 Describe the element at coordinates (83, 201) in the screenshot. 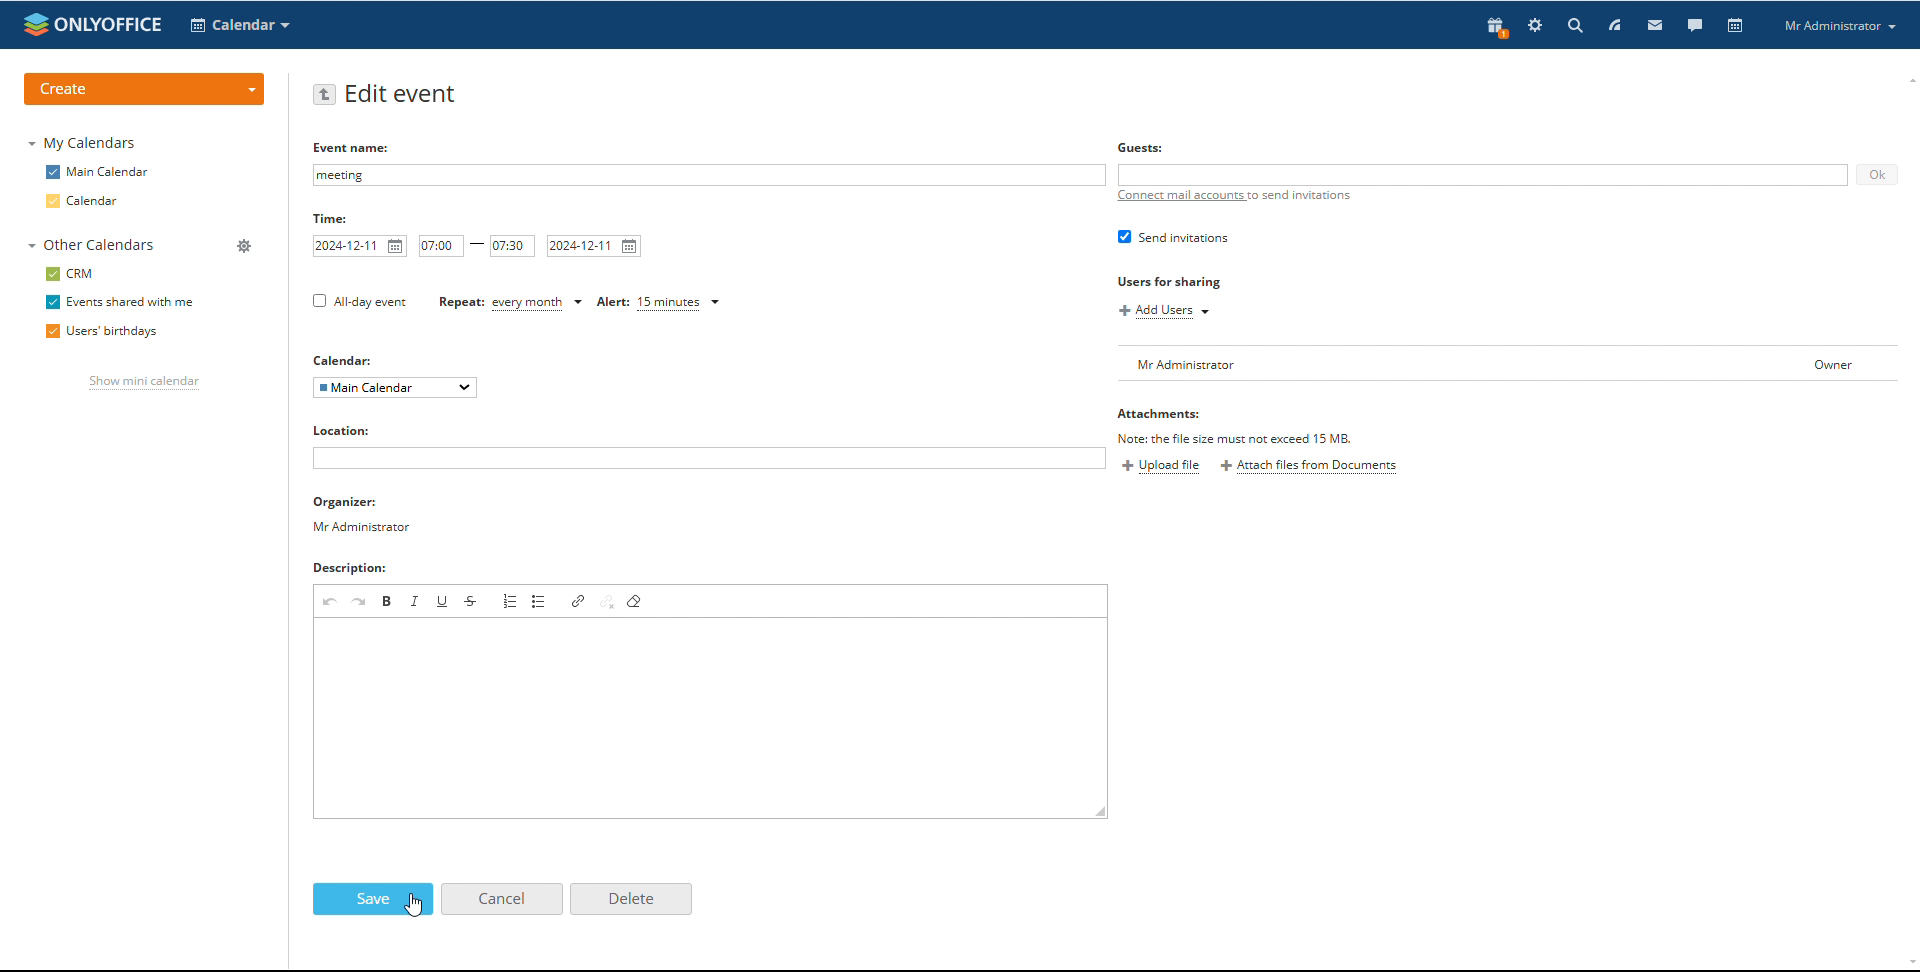

I see `calendar` at that location.